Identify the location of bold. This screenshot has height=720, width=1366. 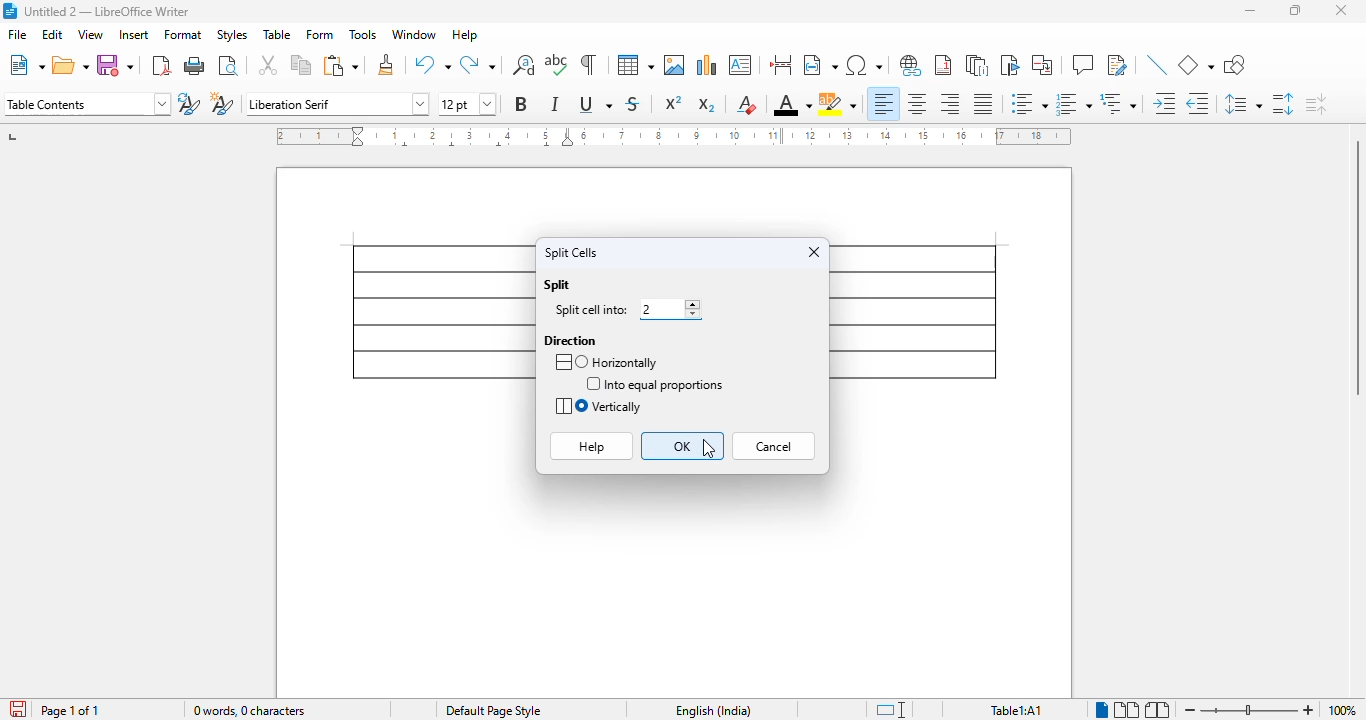
(521, 103).